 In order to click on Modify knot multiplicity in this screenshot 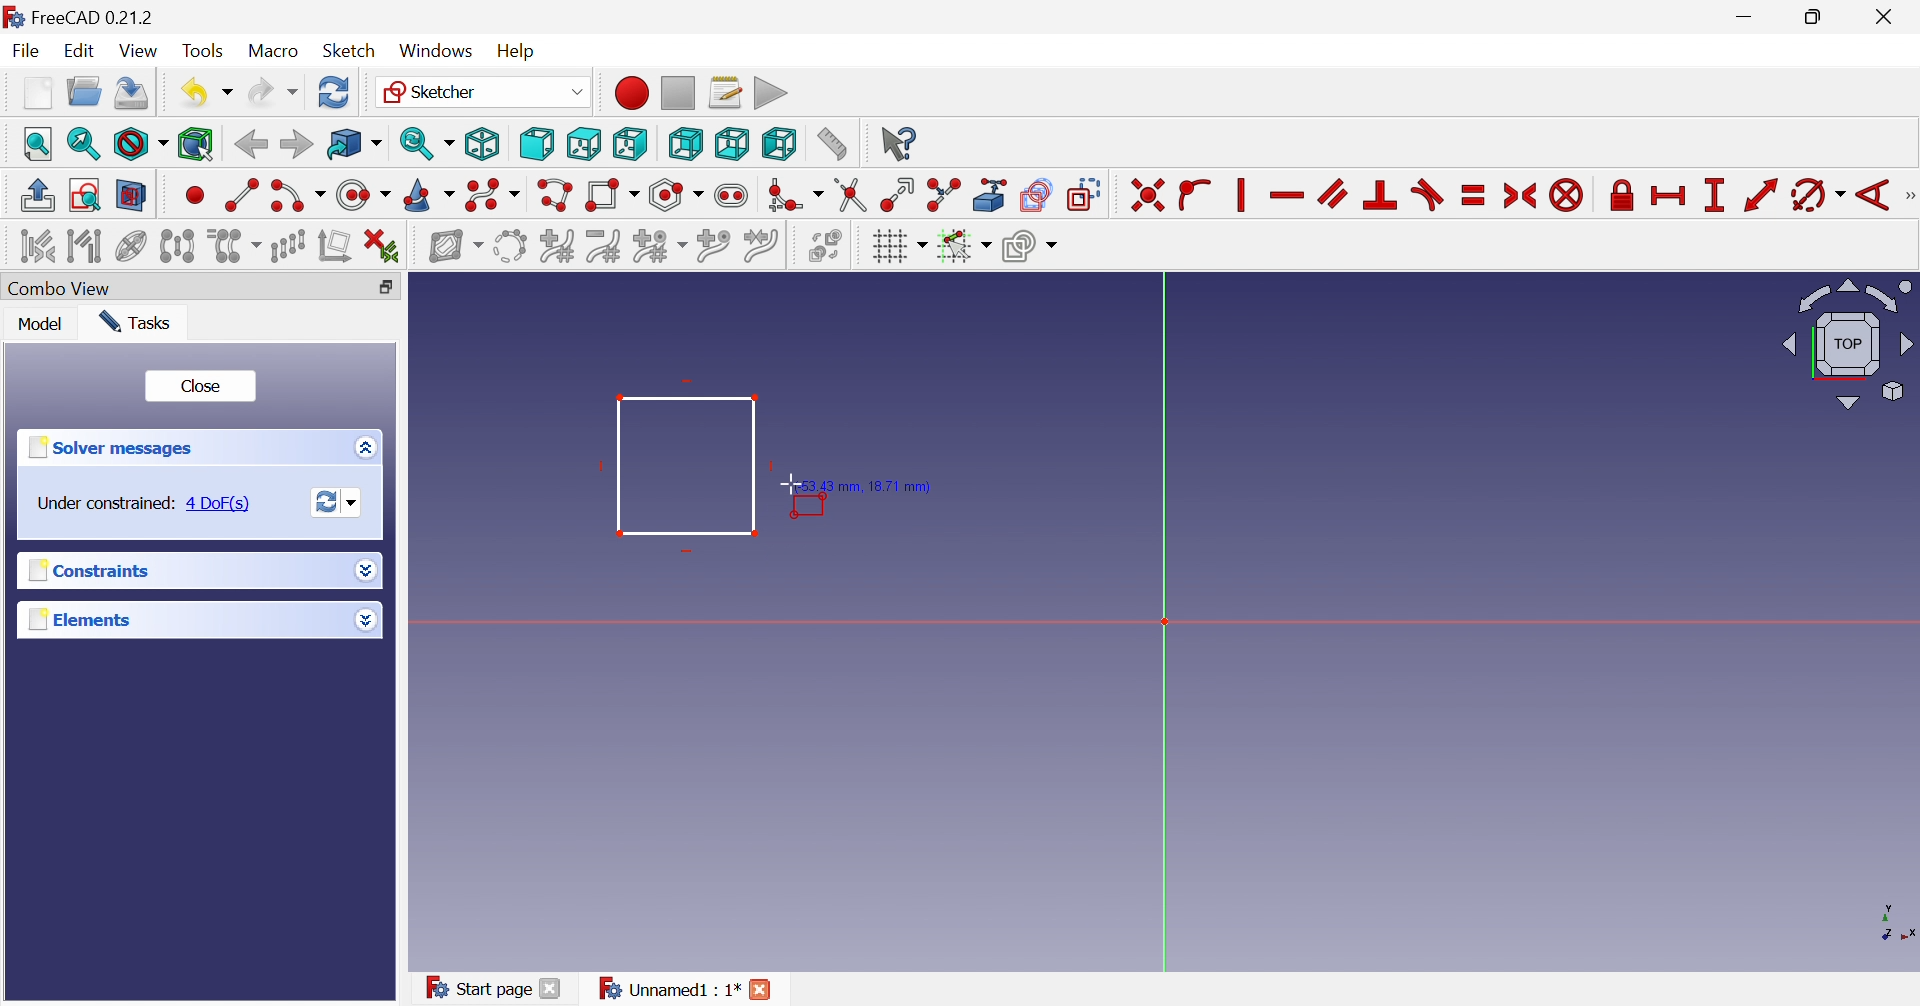, I will do `click(659, 248)`.